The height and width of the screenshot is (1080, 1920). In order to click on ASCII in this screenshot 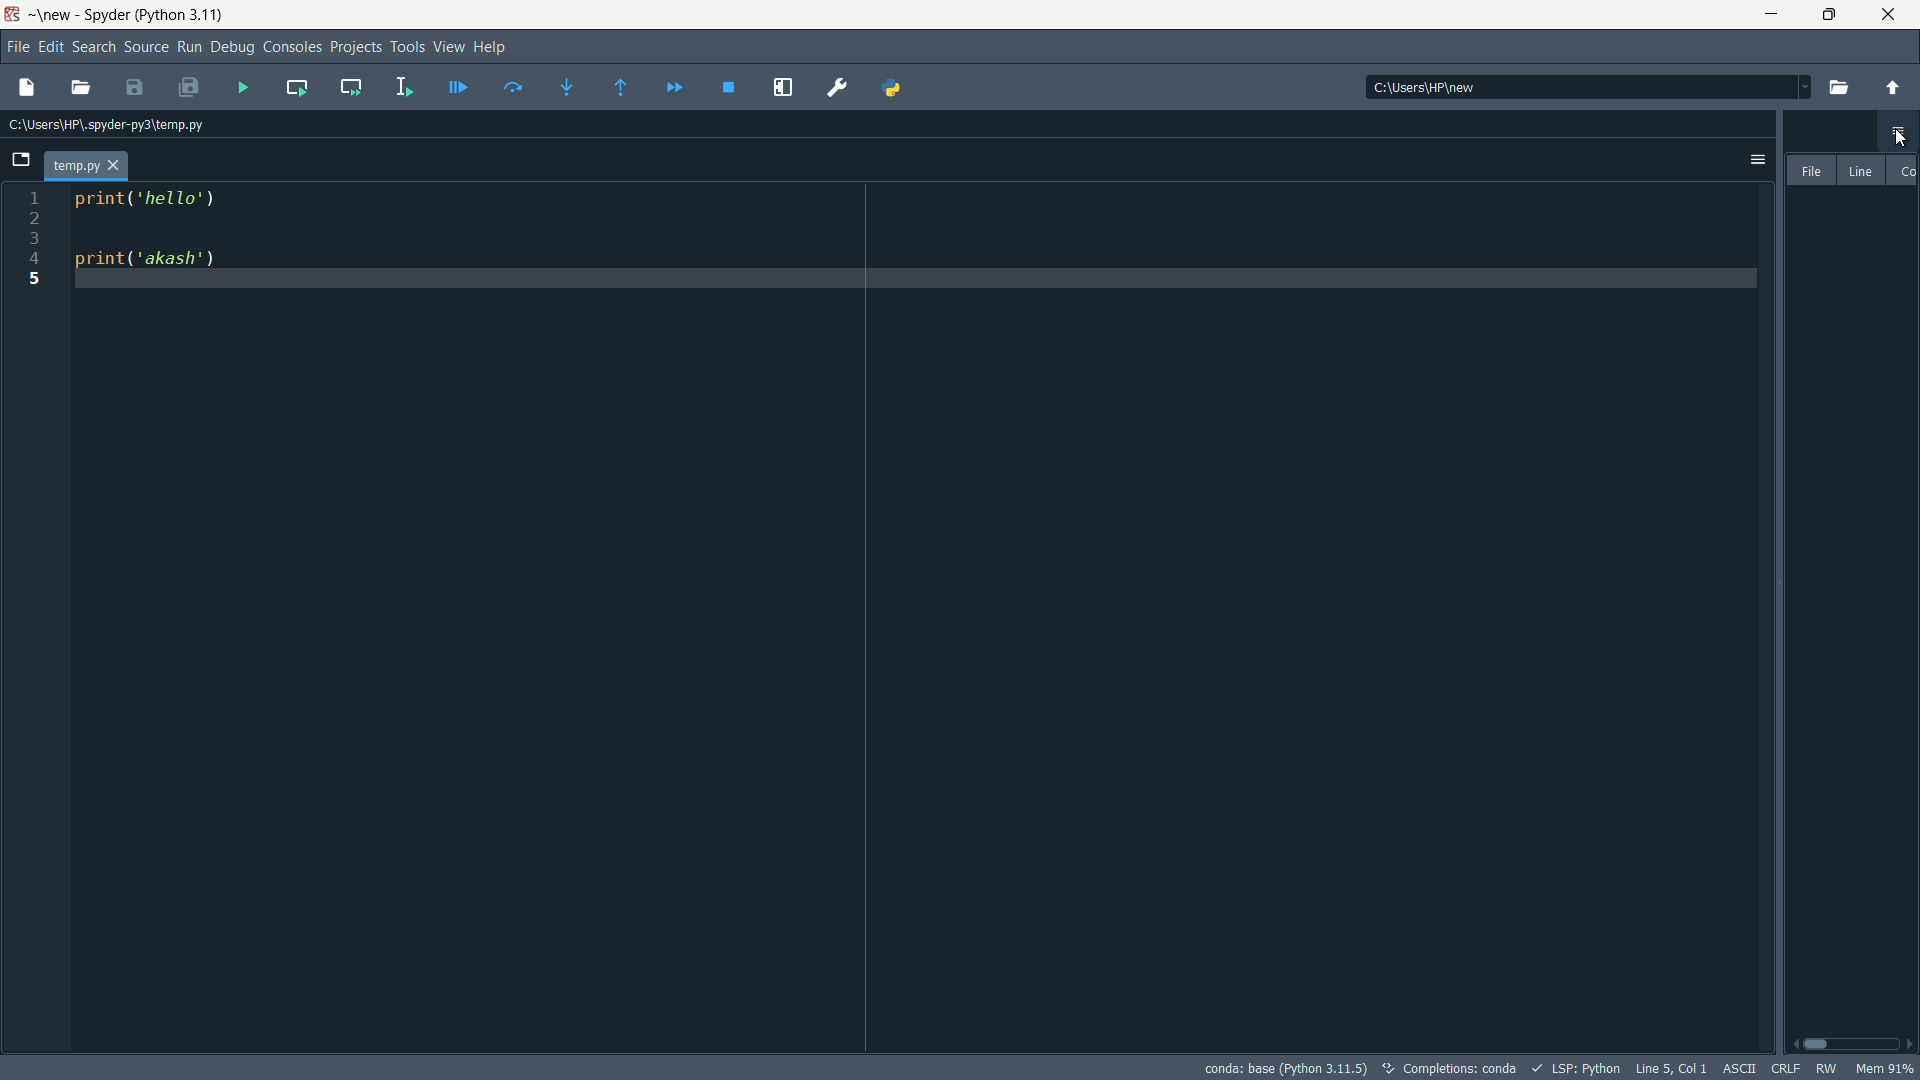, I will do `click(1735, 1067)`.